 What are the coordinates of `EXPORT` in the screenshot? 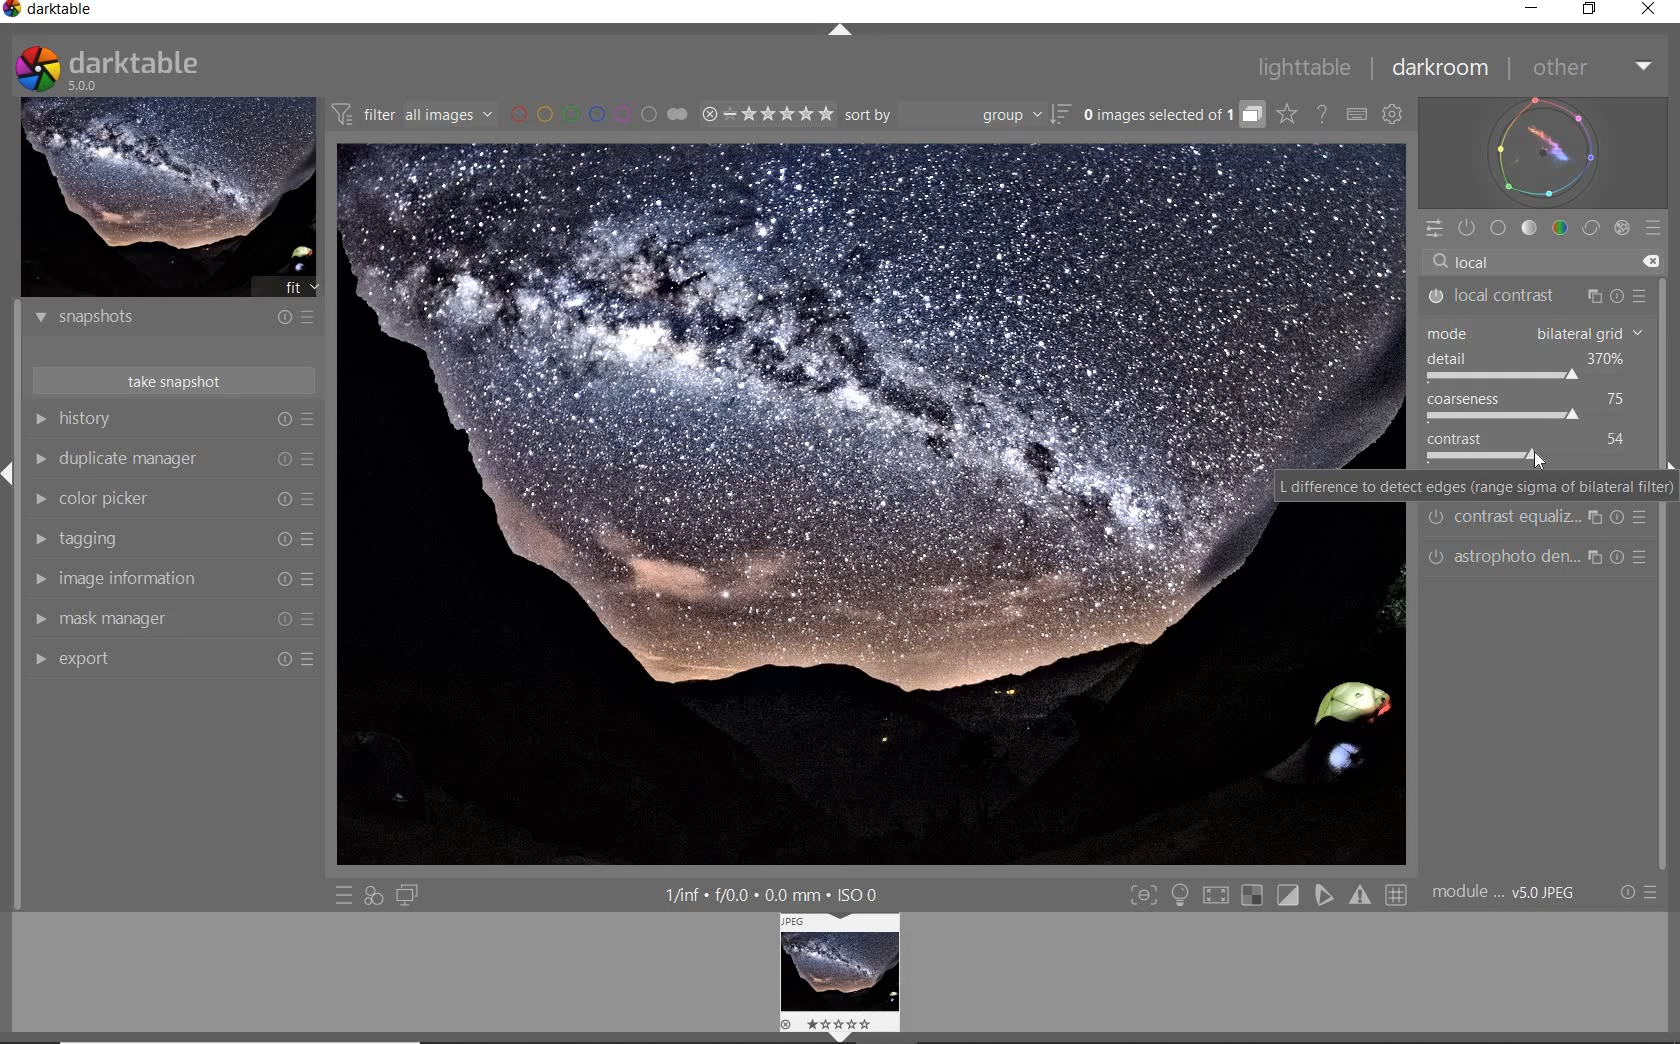 It's located at (39, 661).